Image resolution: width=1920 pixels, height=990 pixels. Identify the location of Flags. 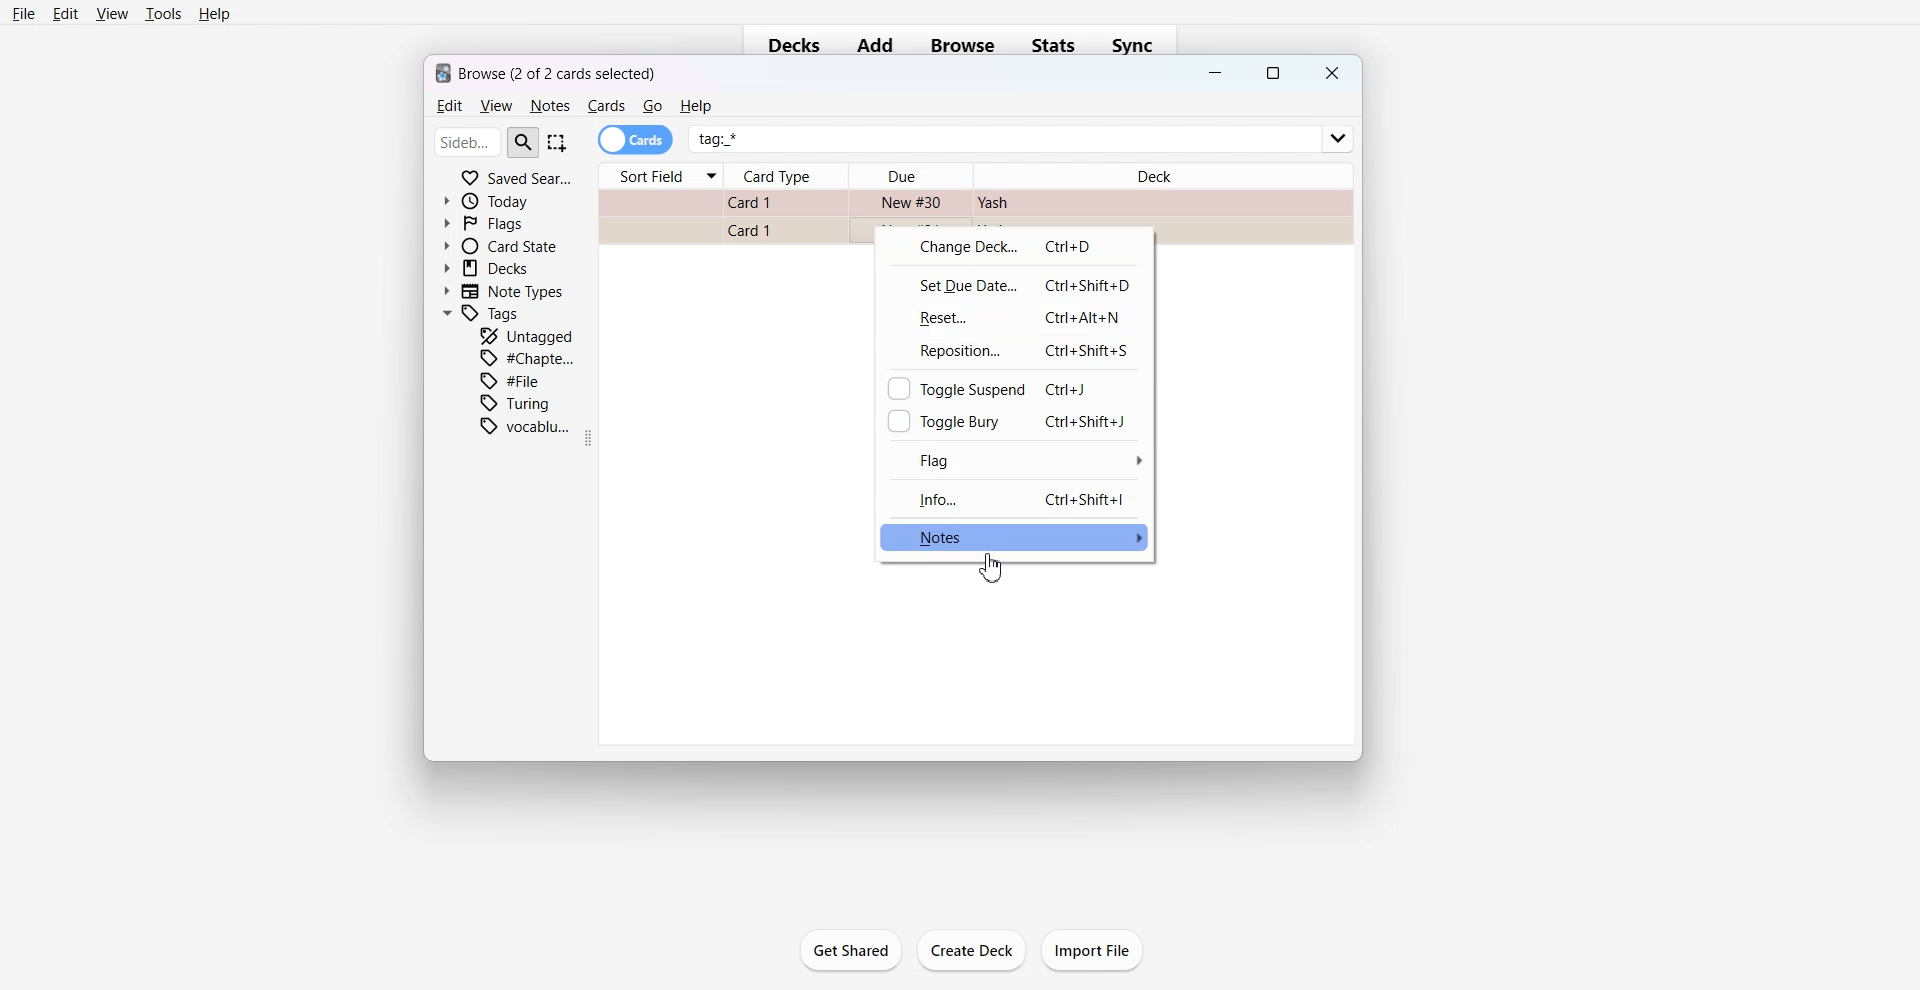
(484, 222).